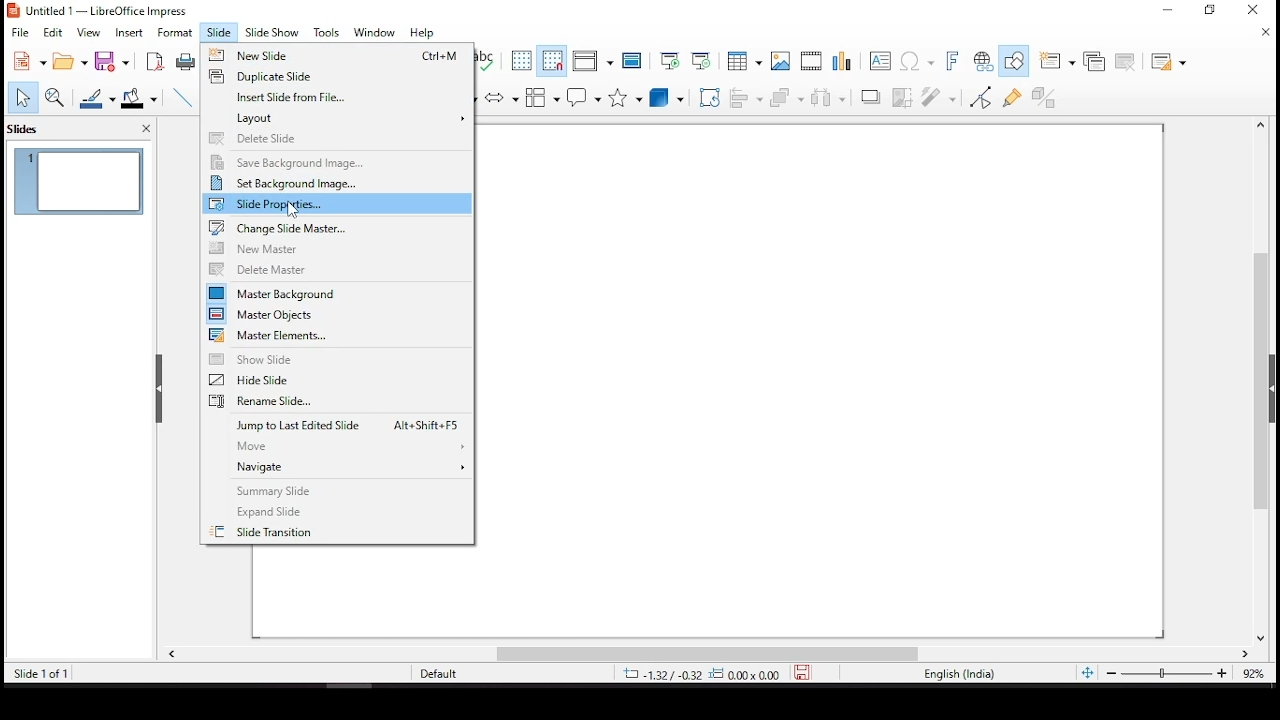 The image size is (1280, 720). What do you see at coordinates (671, 59) in the screenshot?
I see `start from first slide` at bounding box center [671, 59].